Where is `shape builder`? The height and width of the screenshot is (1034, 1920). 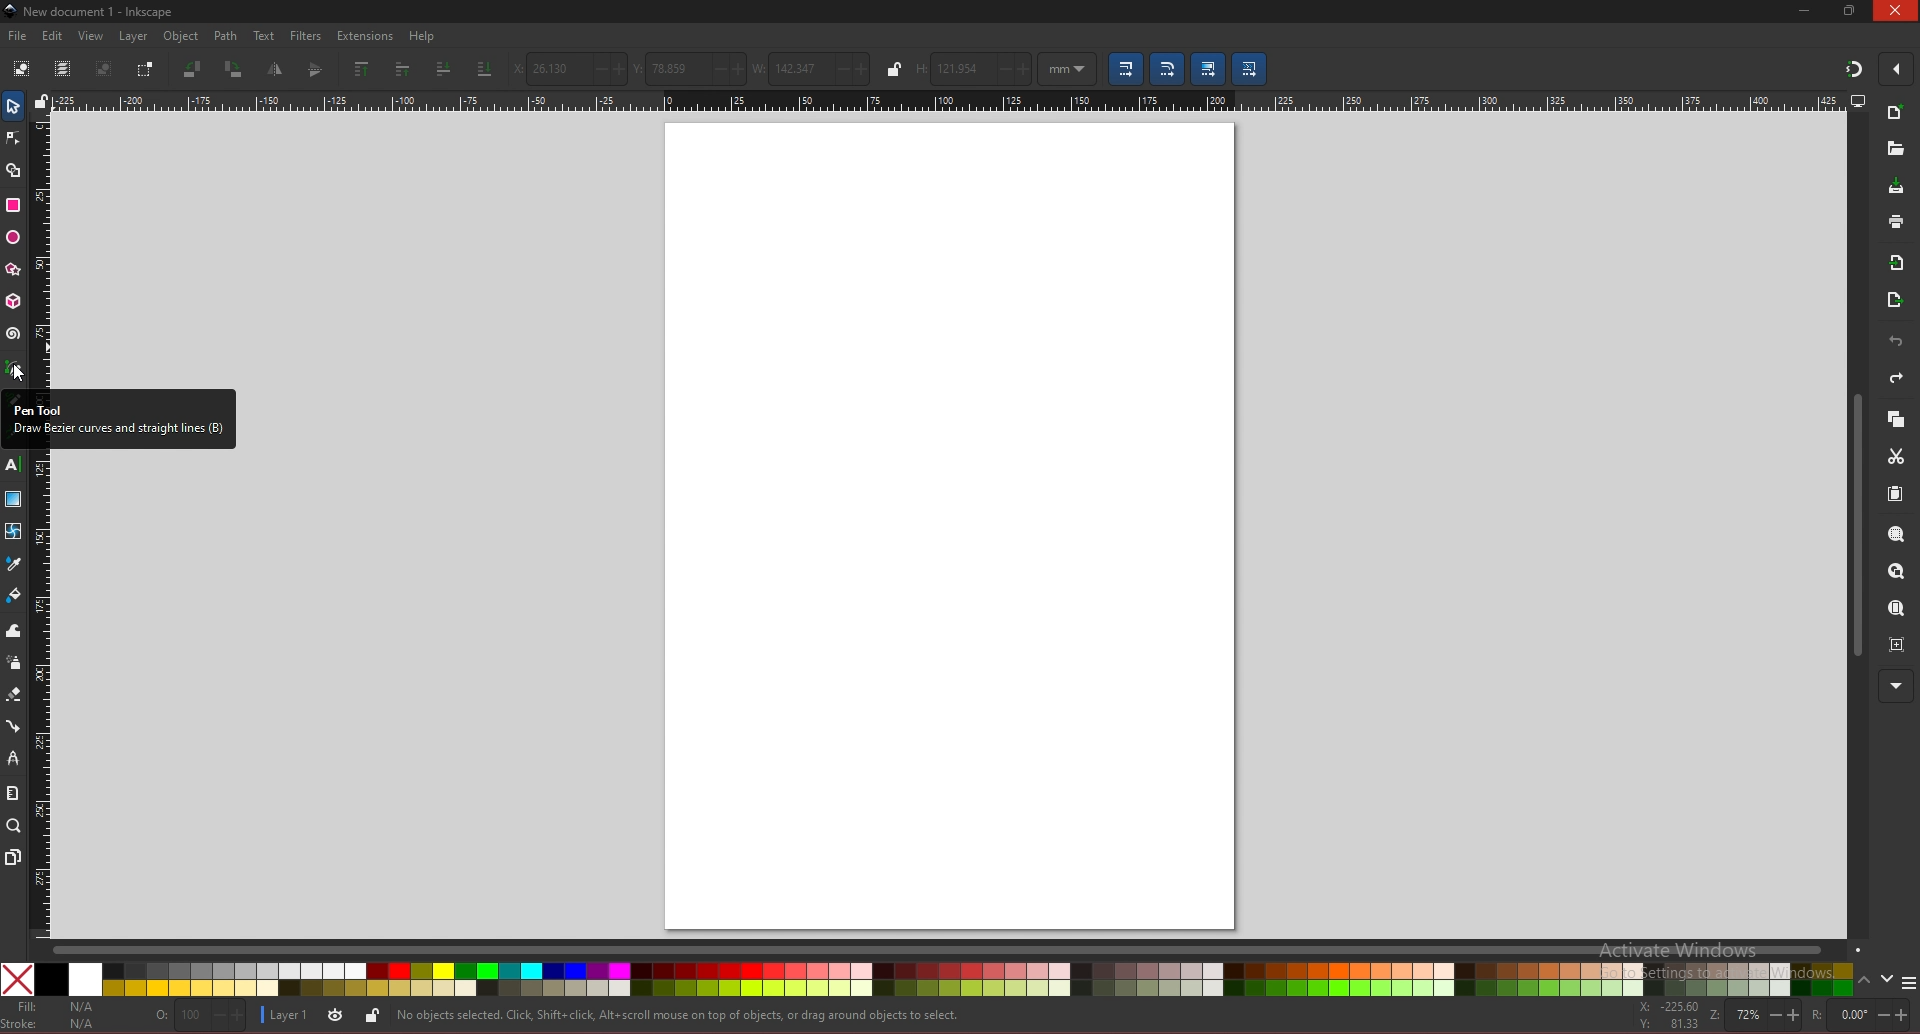 shape builder is located at coordinates (14, 171).